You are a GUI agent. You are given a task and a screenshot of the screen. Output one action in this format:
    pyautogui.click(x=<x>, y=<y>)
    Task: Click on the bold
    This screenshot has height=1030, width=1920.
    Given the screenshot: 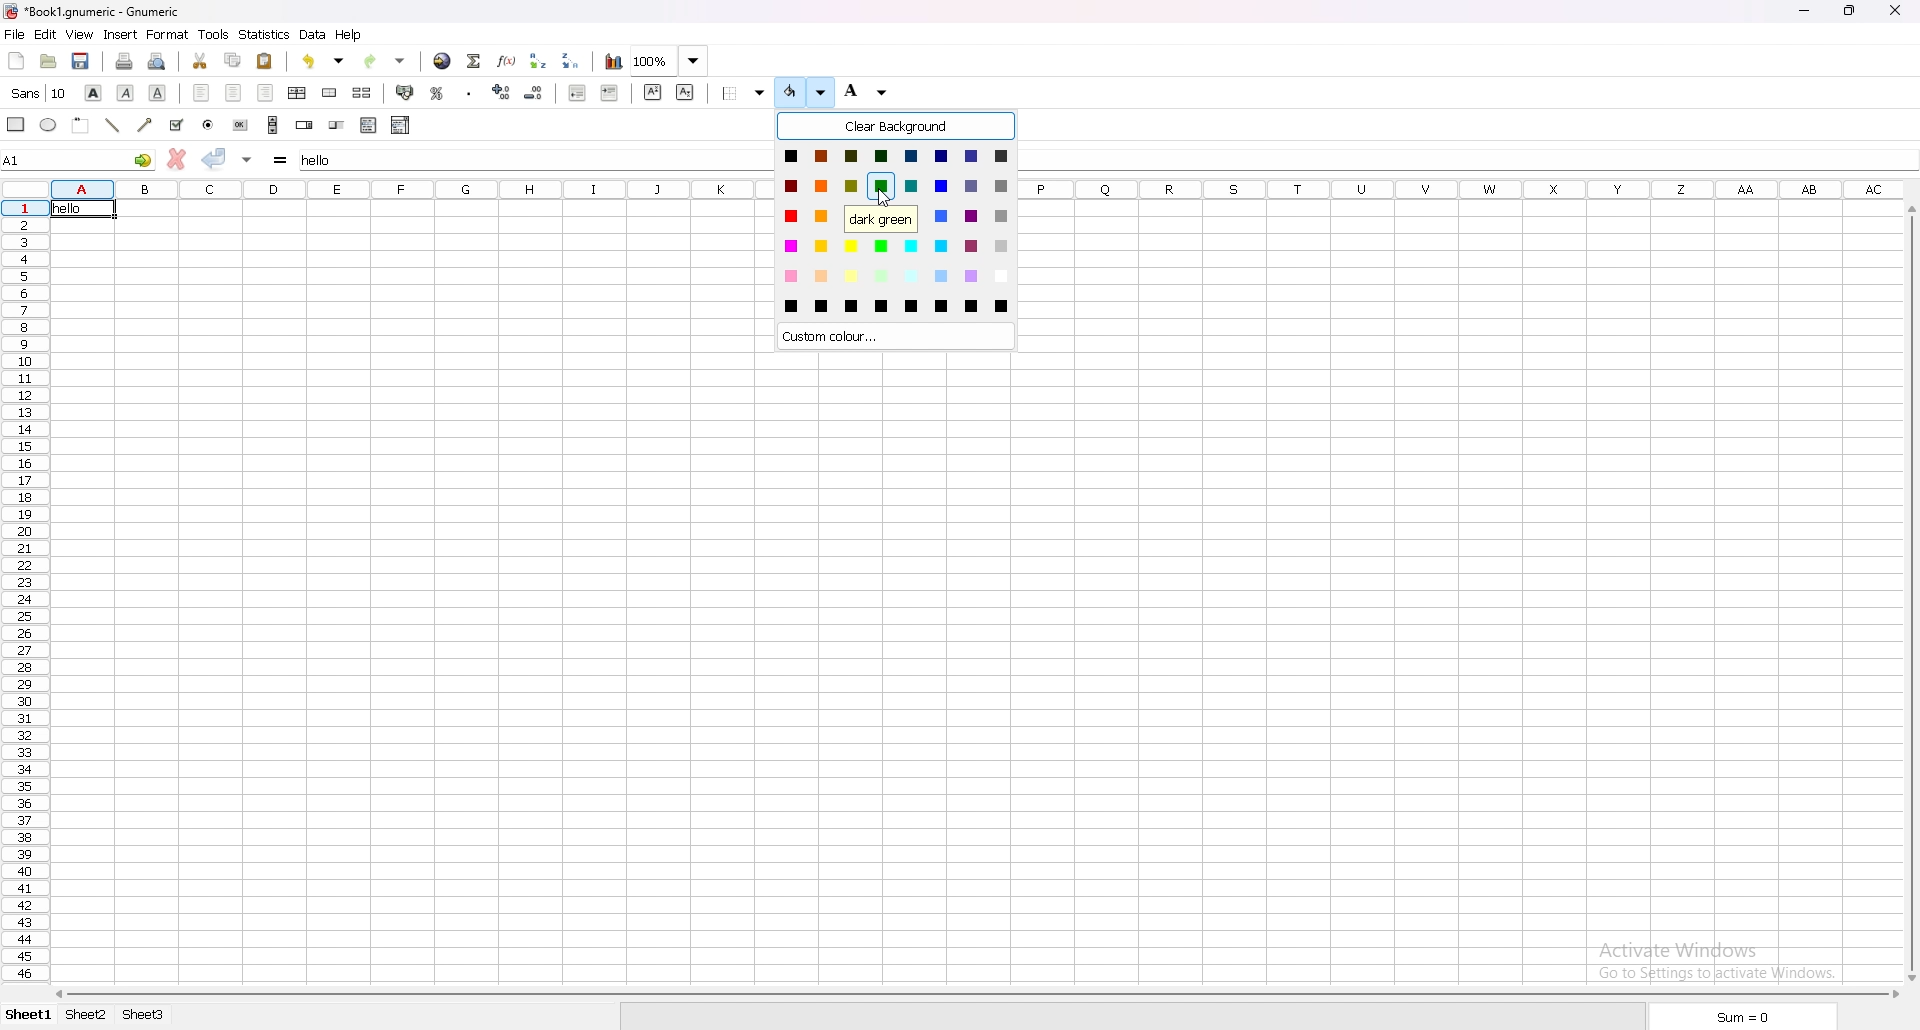 What is the action you would take?
    pyautogui.click(x=96, y=92)
    